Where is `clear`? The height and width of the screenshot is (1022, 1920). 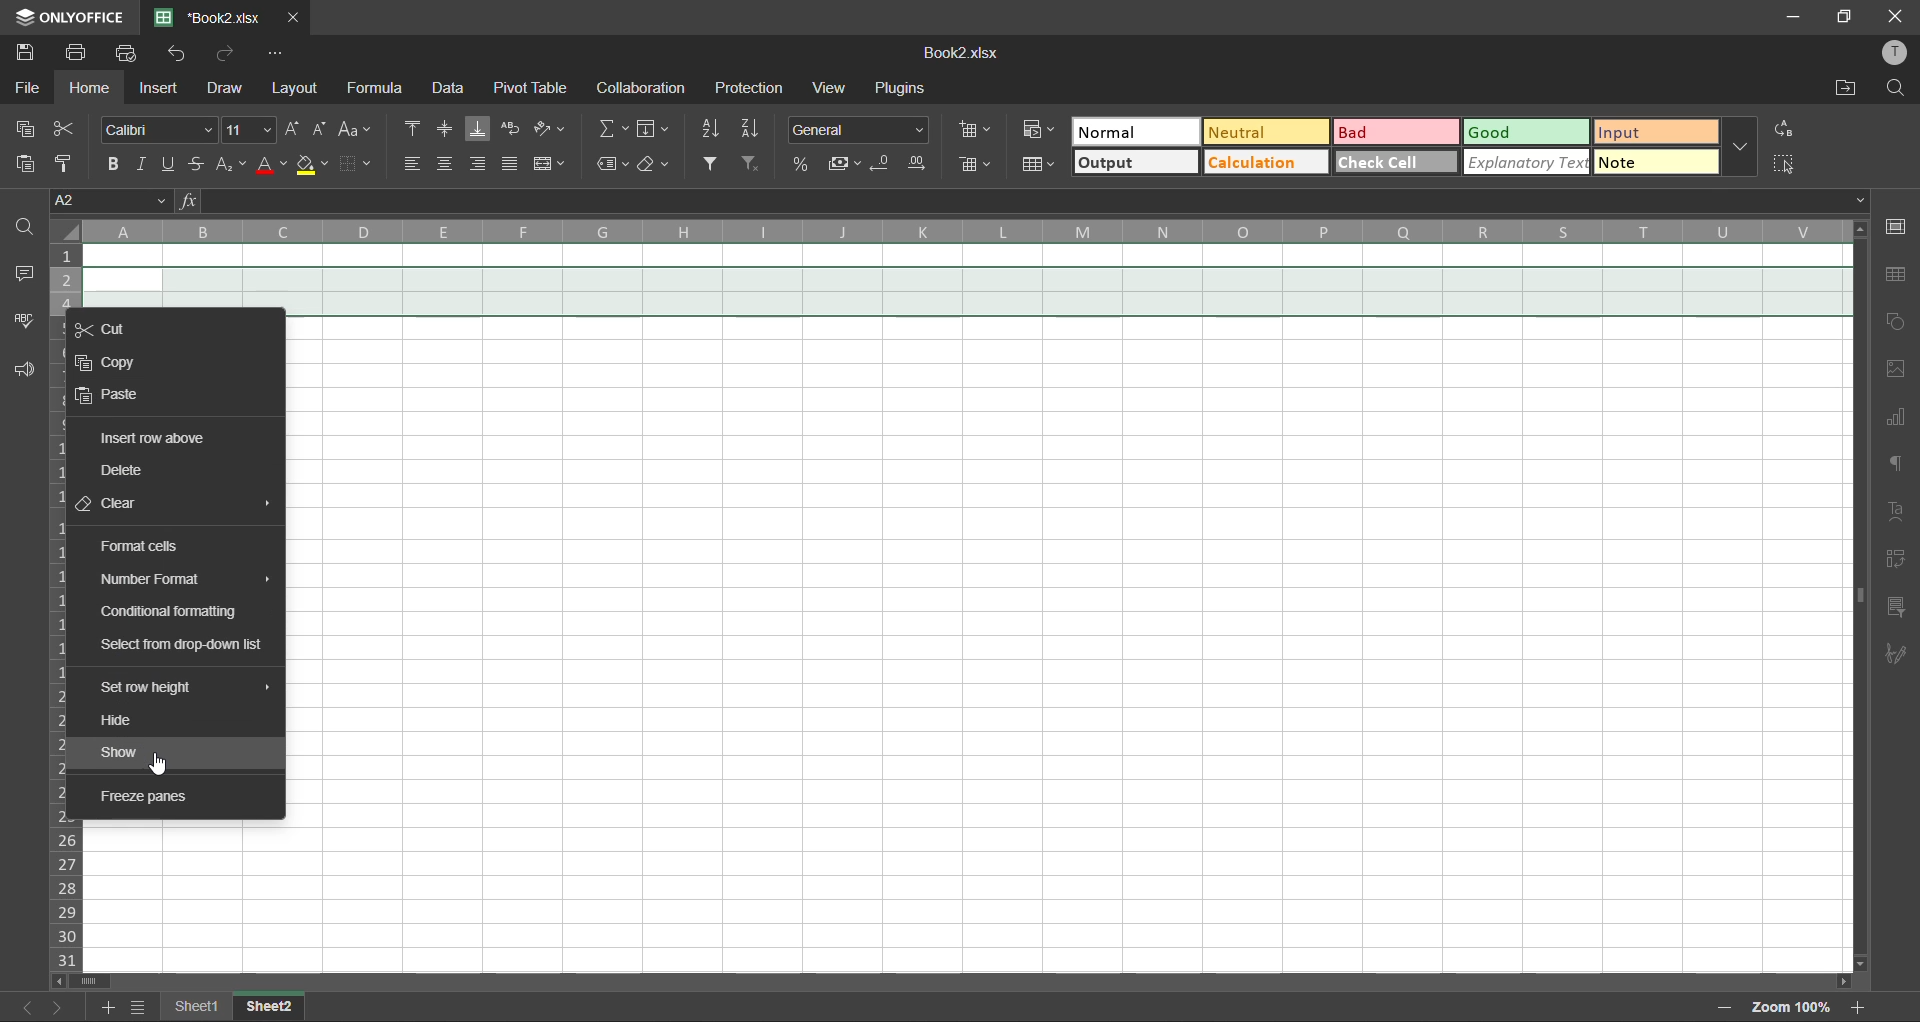 clear is located at coordinates (656, 164).